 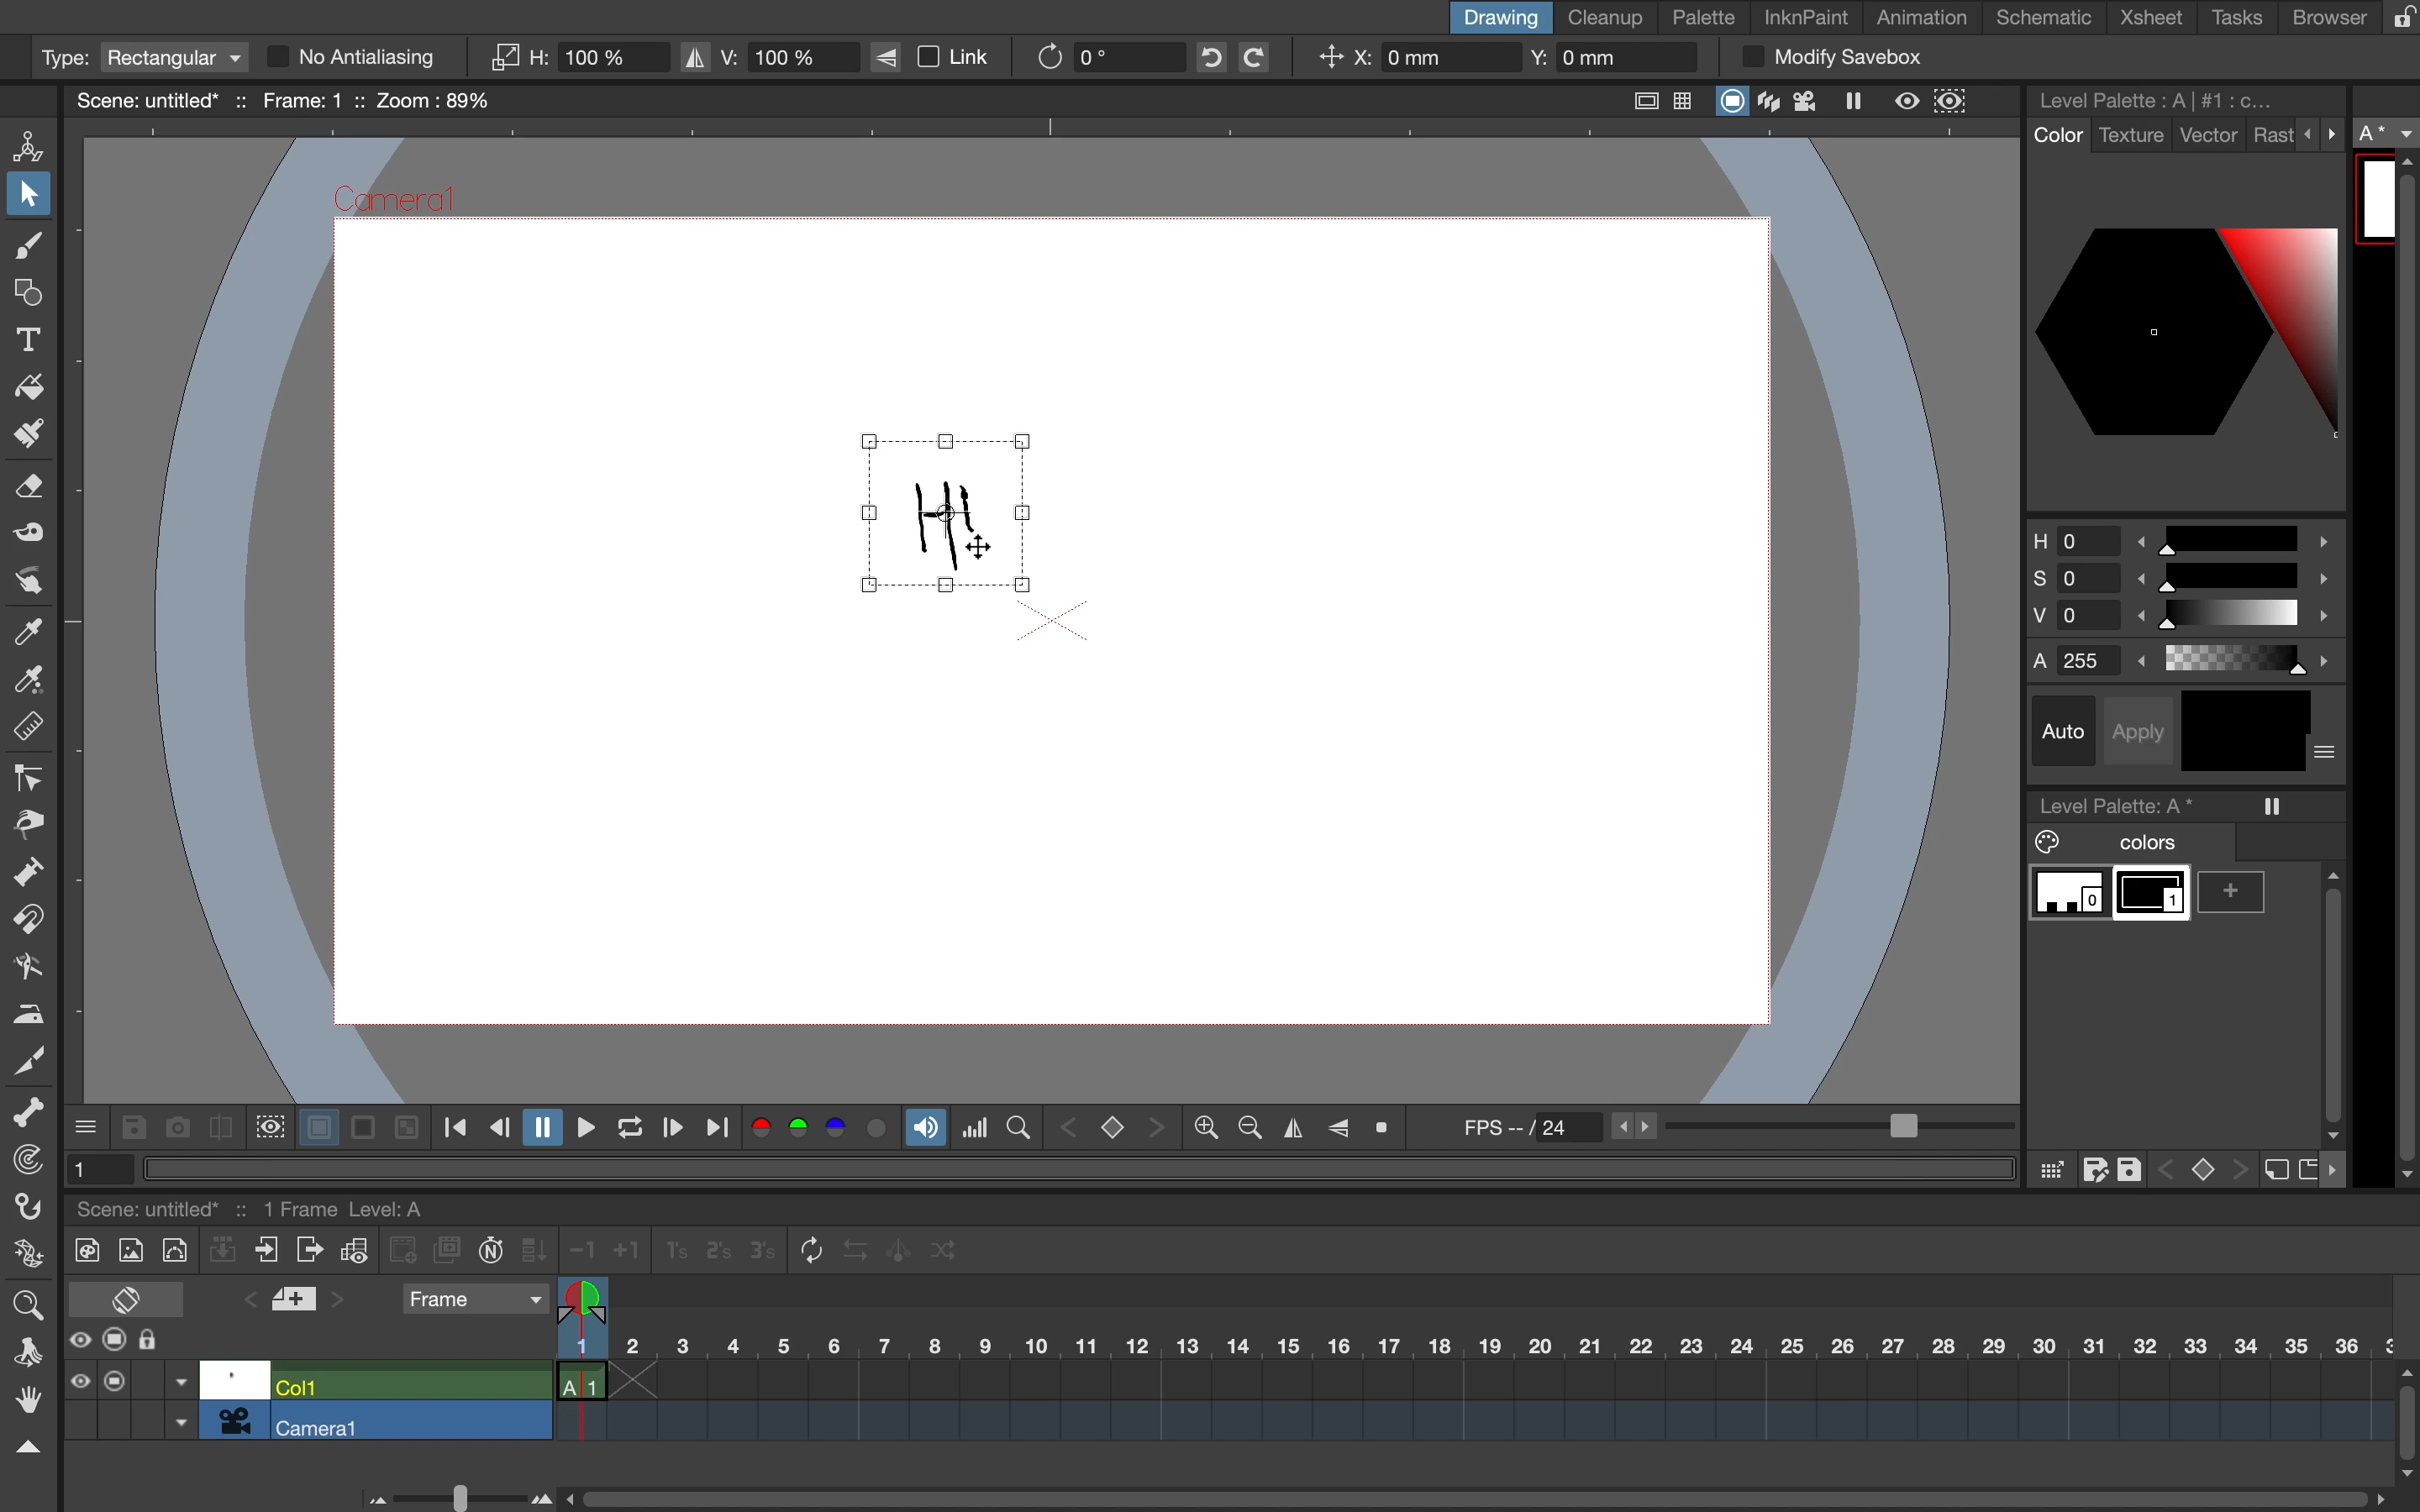 What do you see at coordinates (1806, 15) in the screenshot?
I see `inknpaint` at bounding box center [1806, 15].